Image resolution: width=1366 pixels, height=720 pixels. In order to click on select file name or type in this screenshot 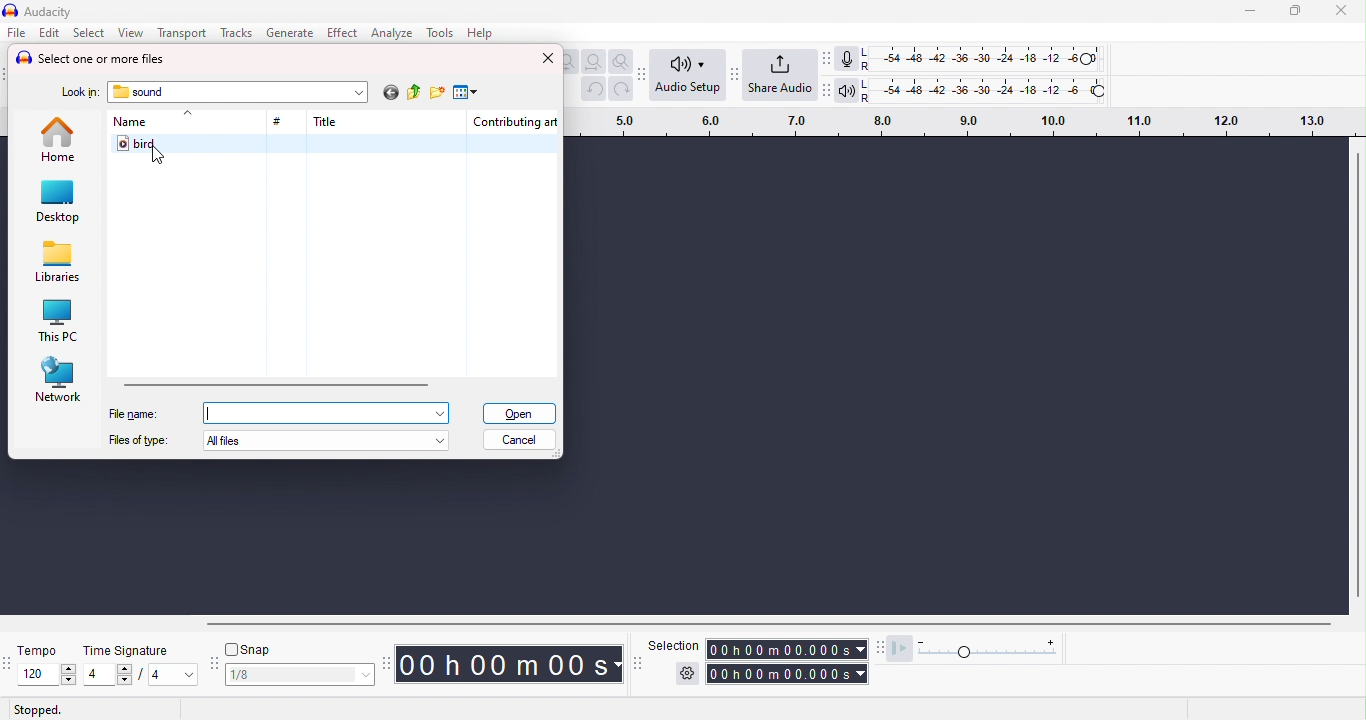, I will do `click(329, 412)`.